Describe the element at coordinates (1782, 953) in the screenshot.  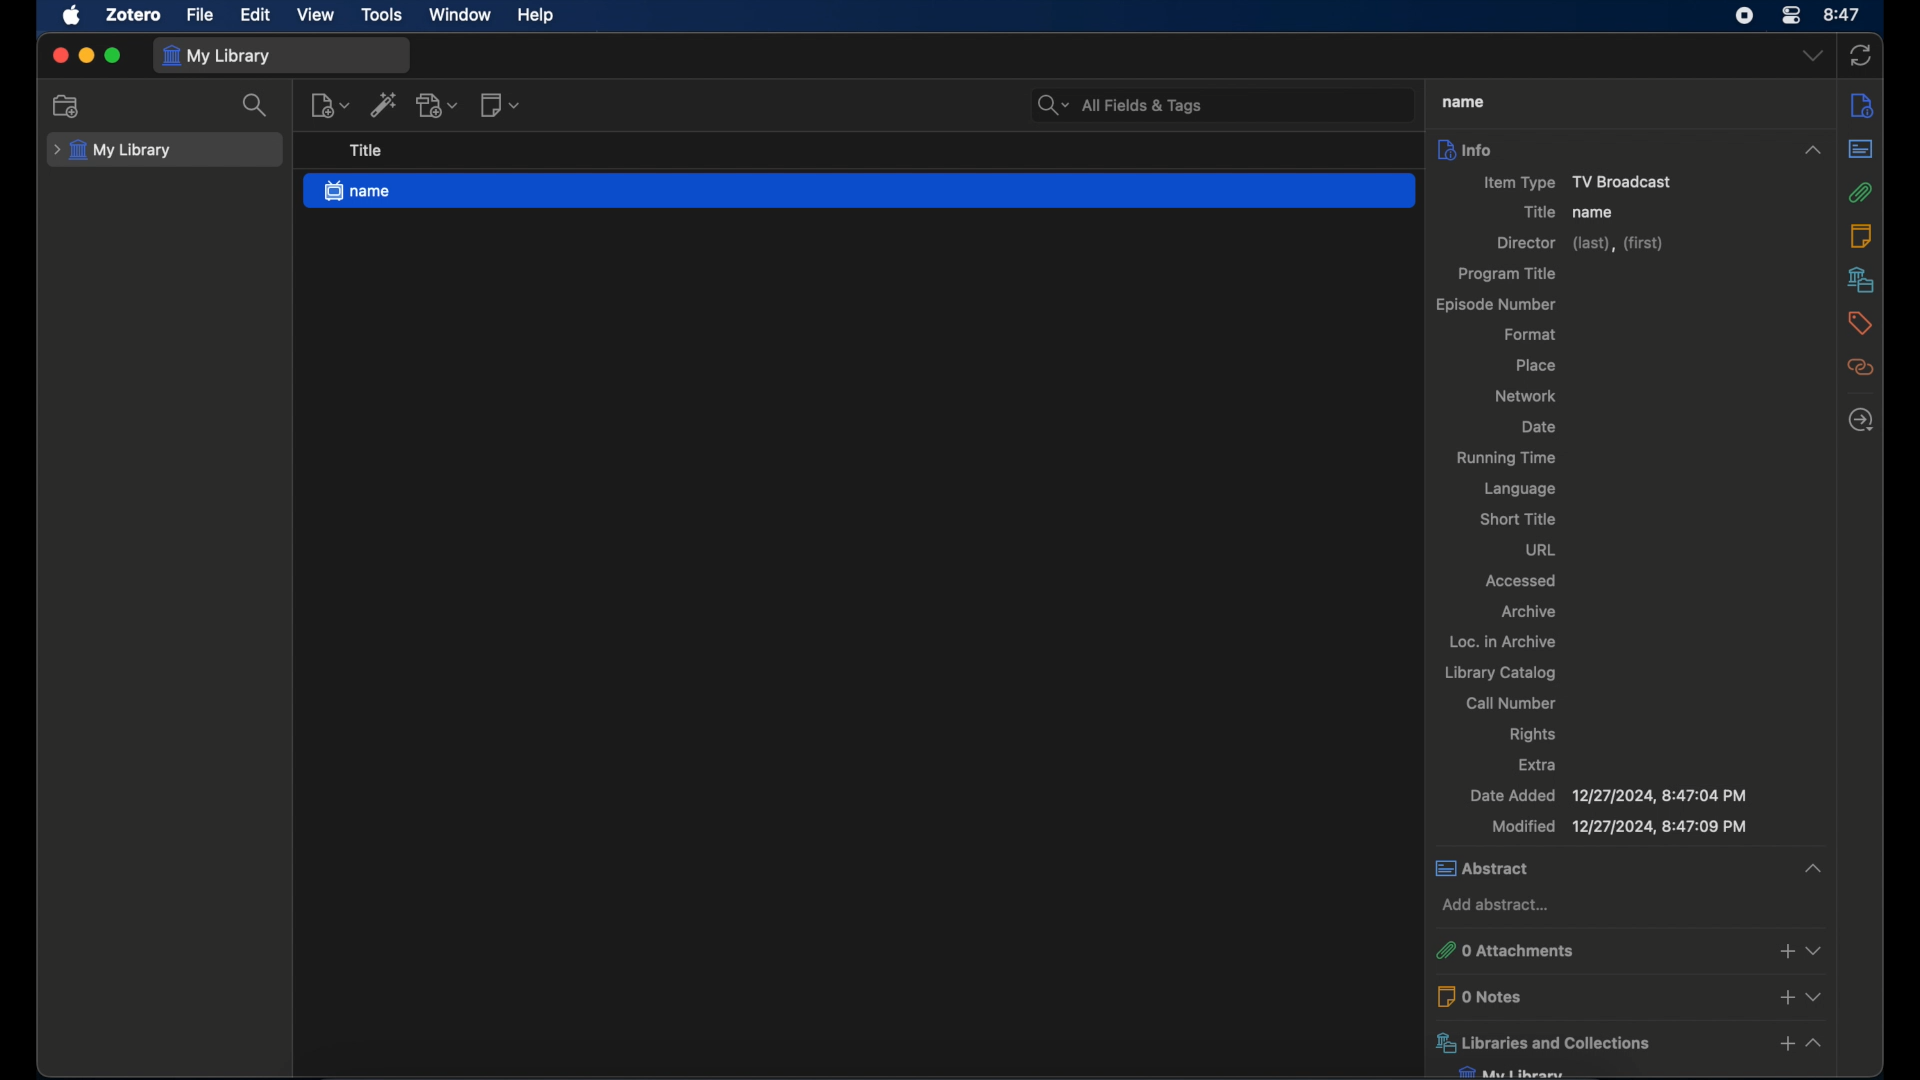
I see `add attachments` at that location.